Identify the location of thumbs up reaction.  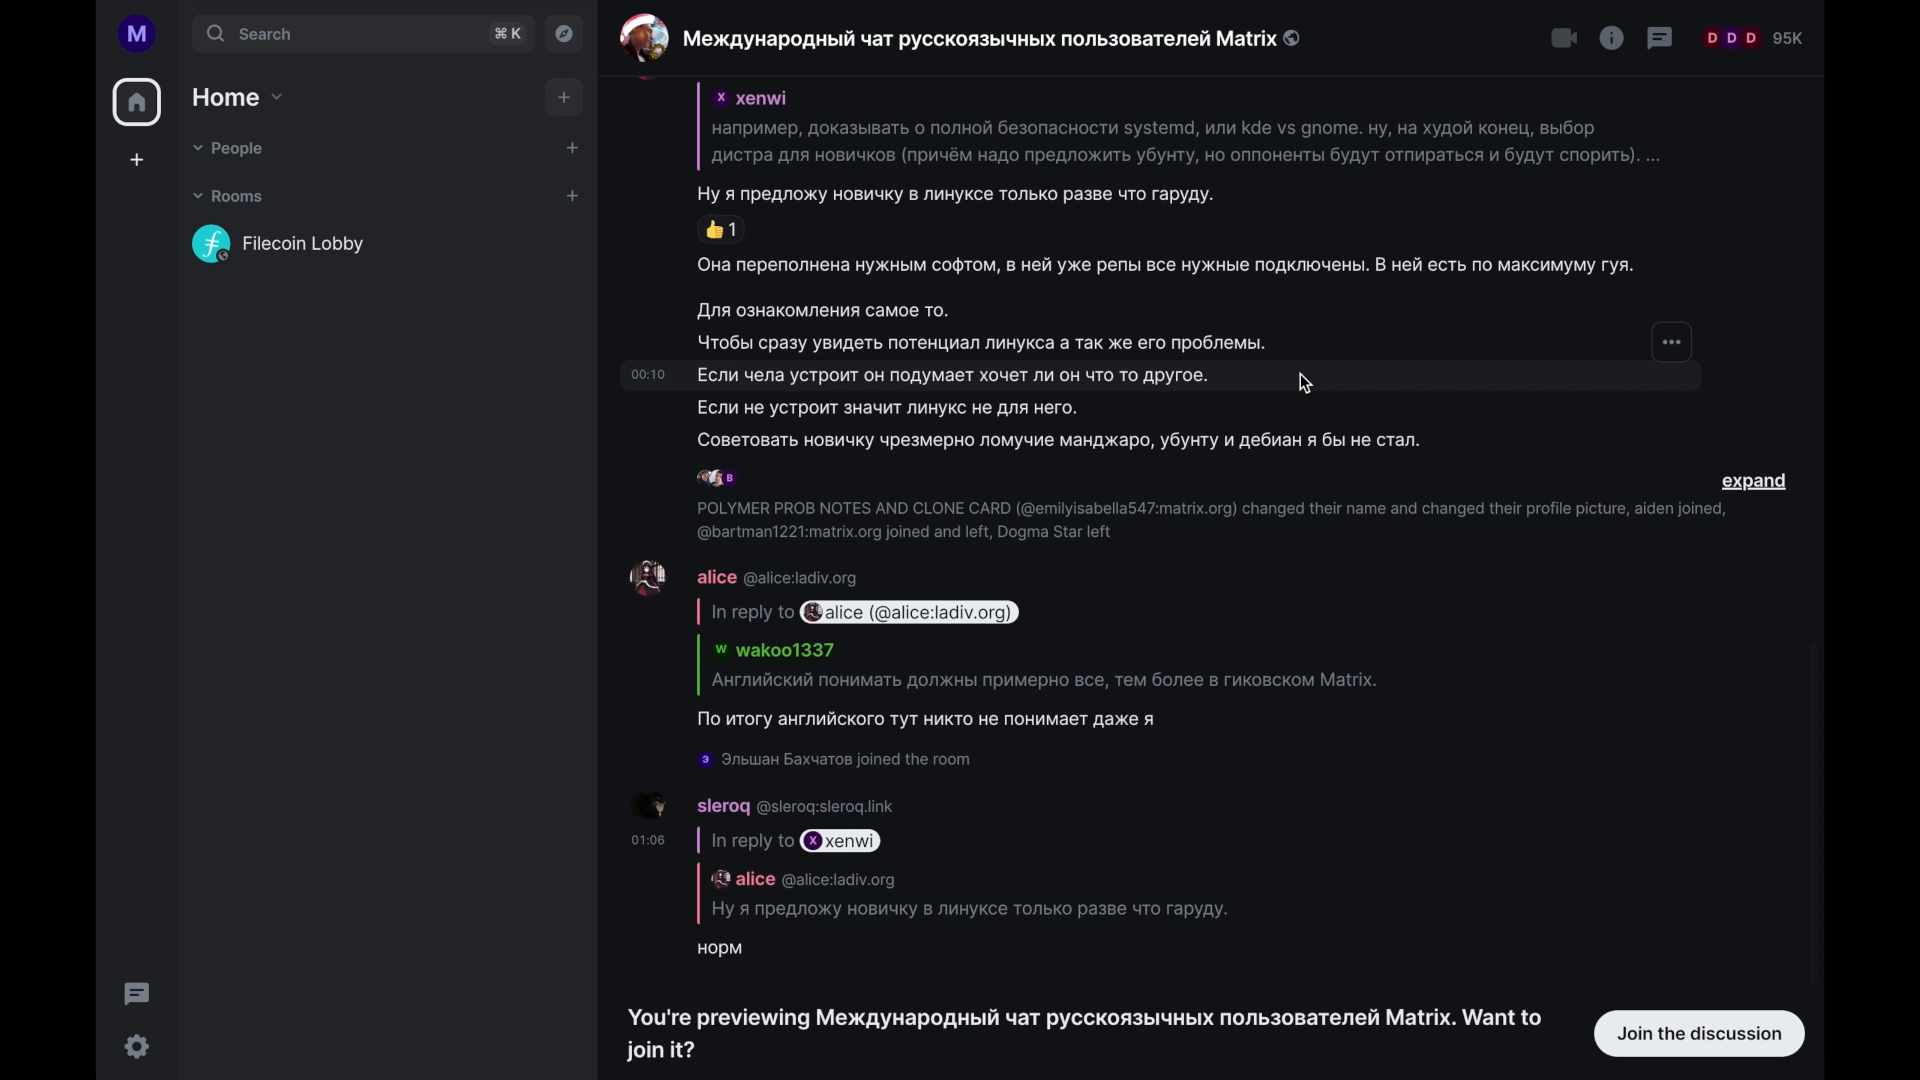
(720, 231).